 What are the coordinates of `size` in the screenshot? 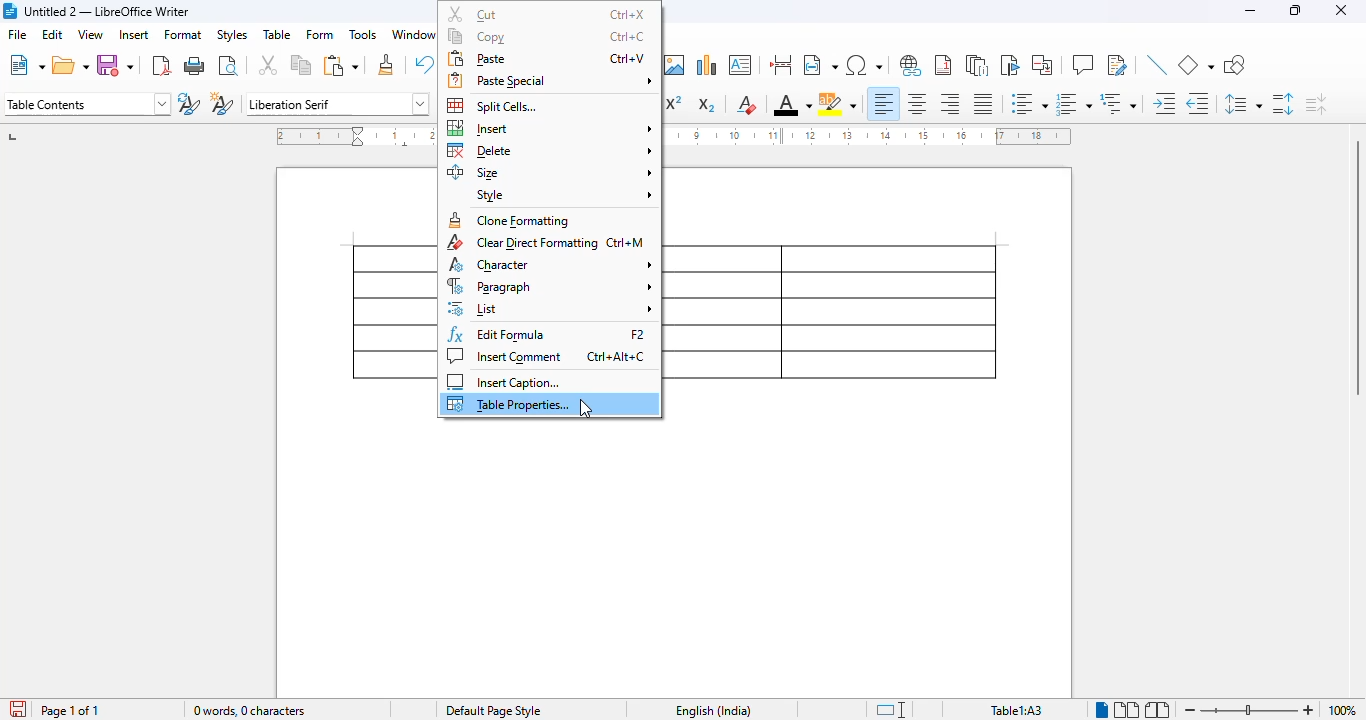 It's located at (548, 172).